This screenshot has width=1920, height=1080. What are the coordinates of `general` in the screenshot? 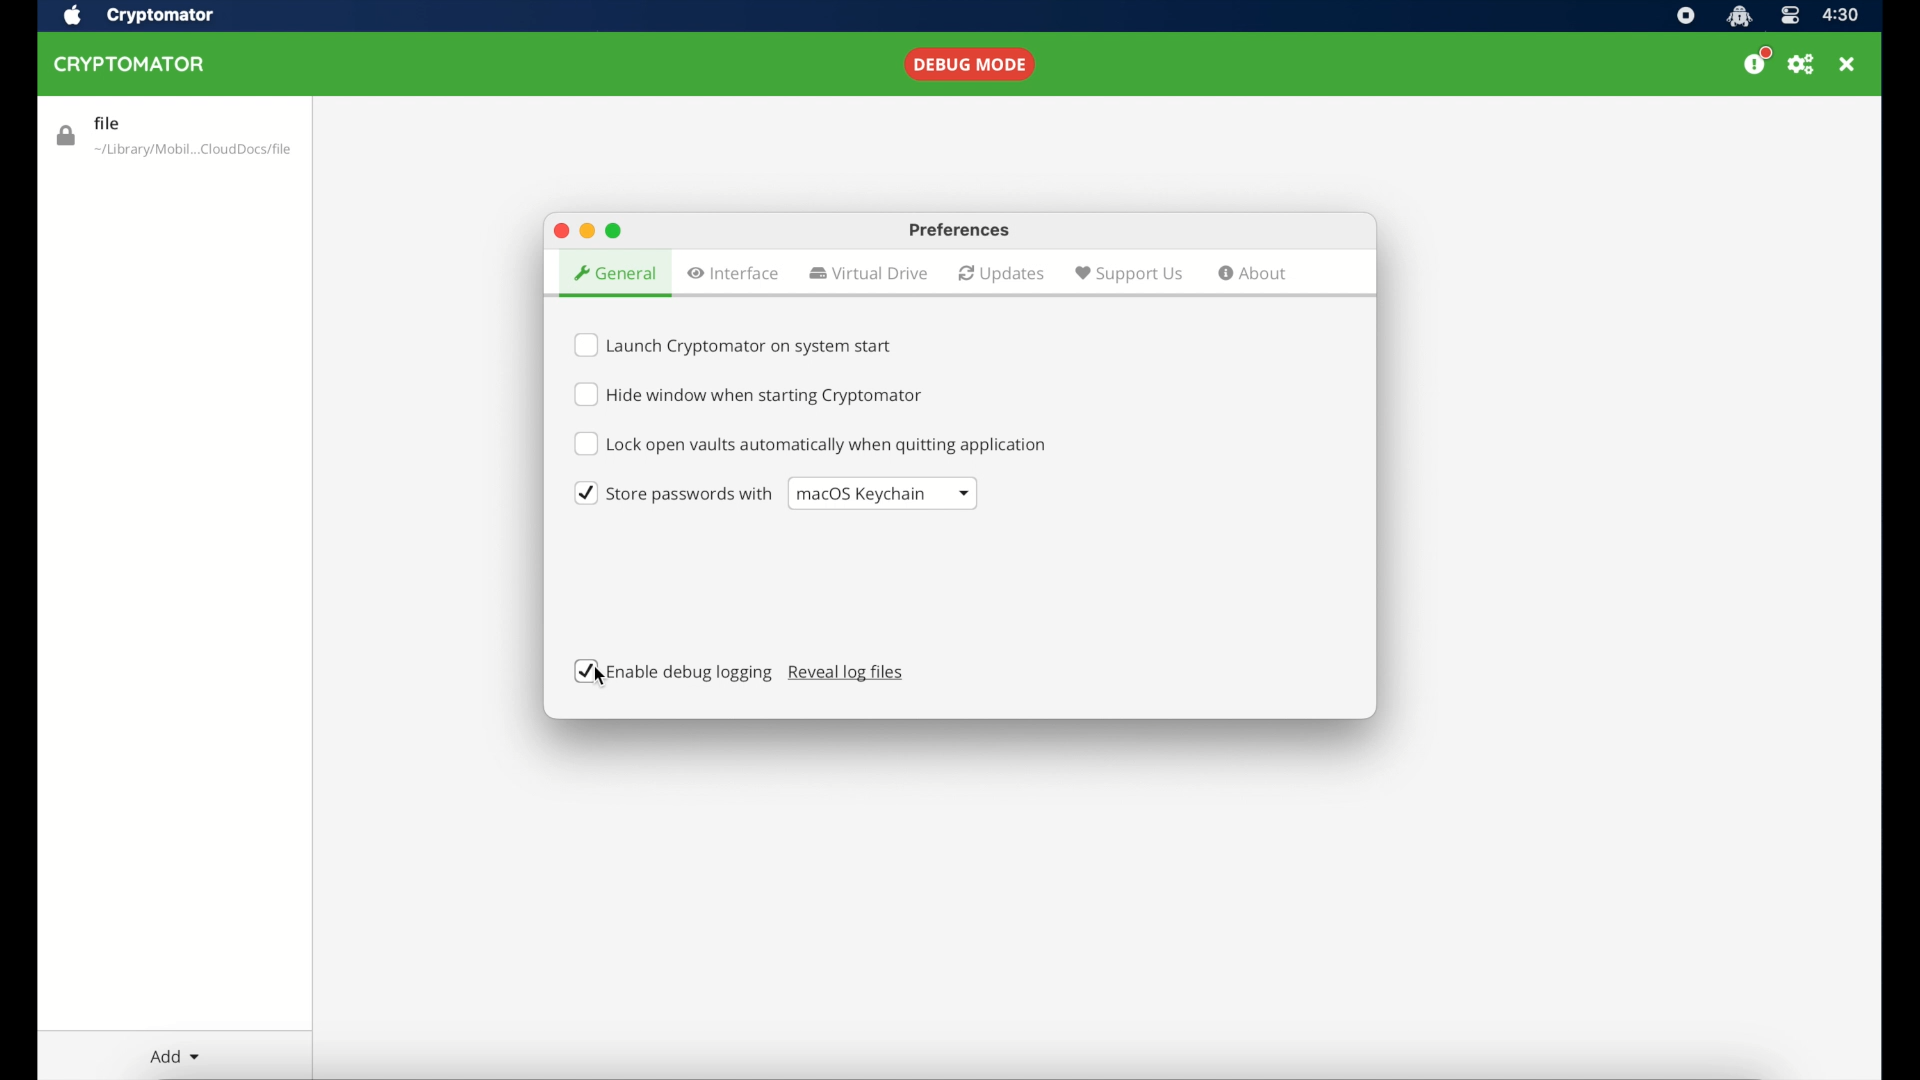 It's located at (613, 274).